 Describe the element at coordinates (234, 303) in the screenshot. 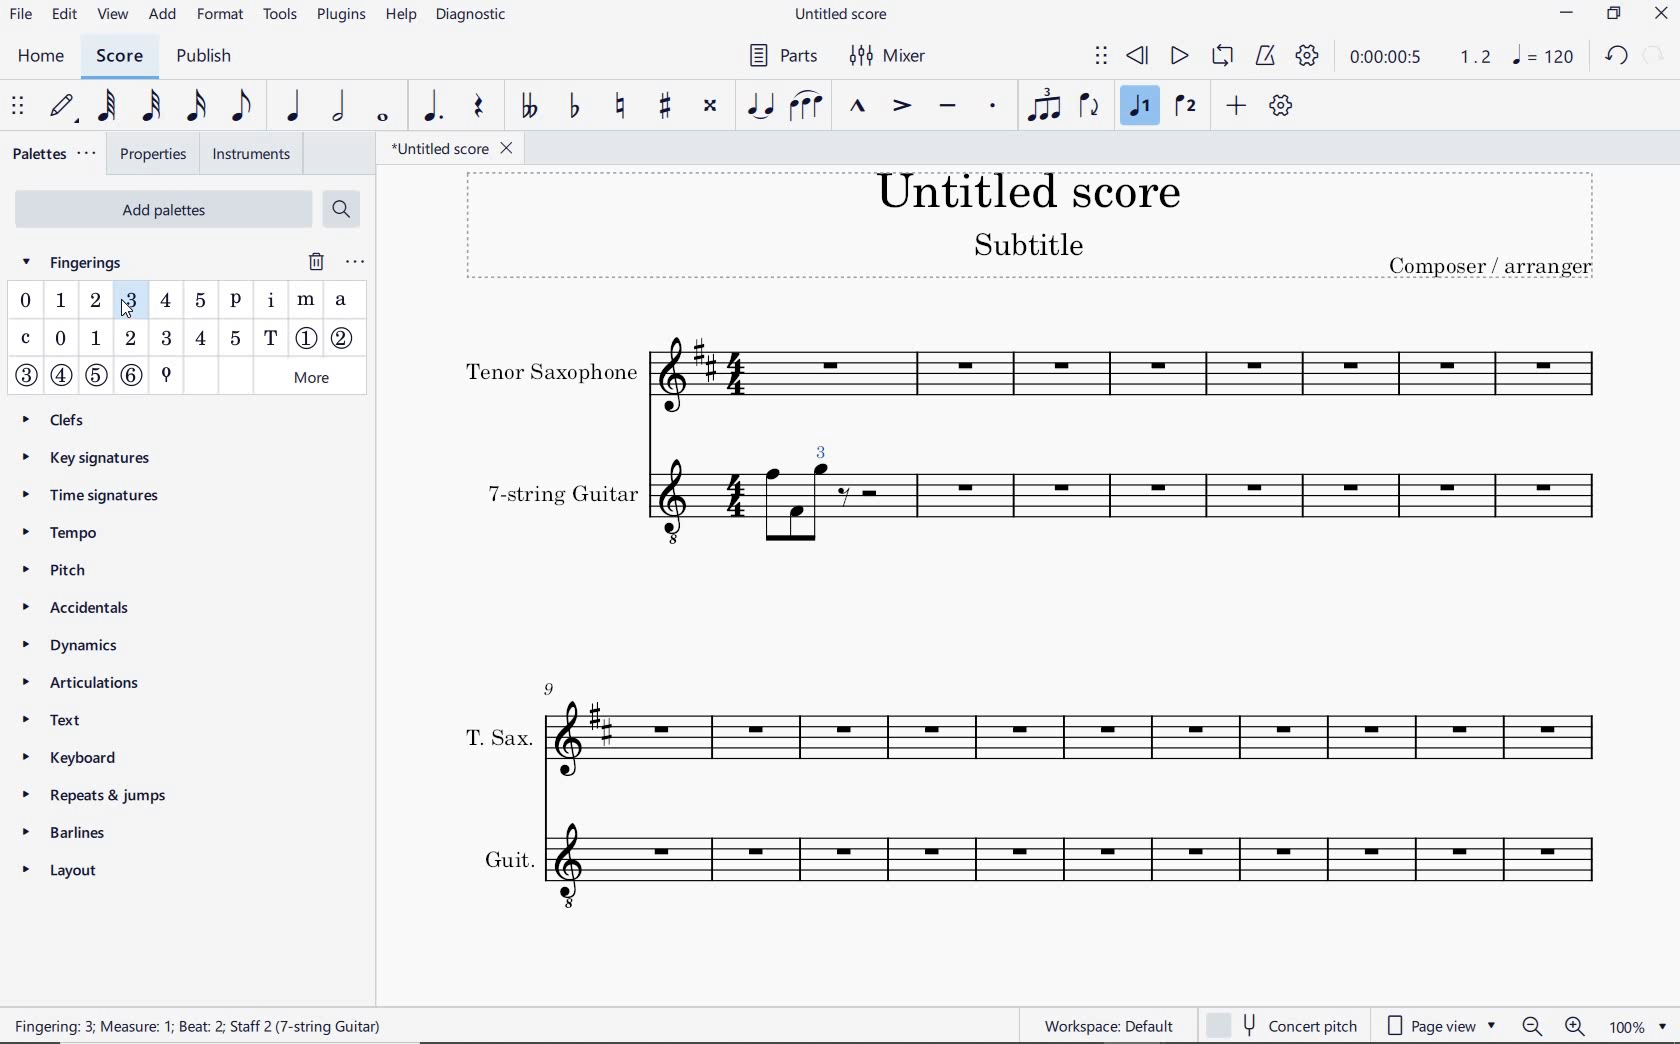

I see `rh guitar fingering p` at that location.